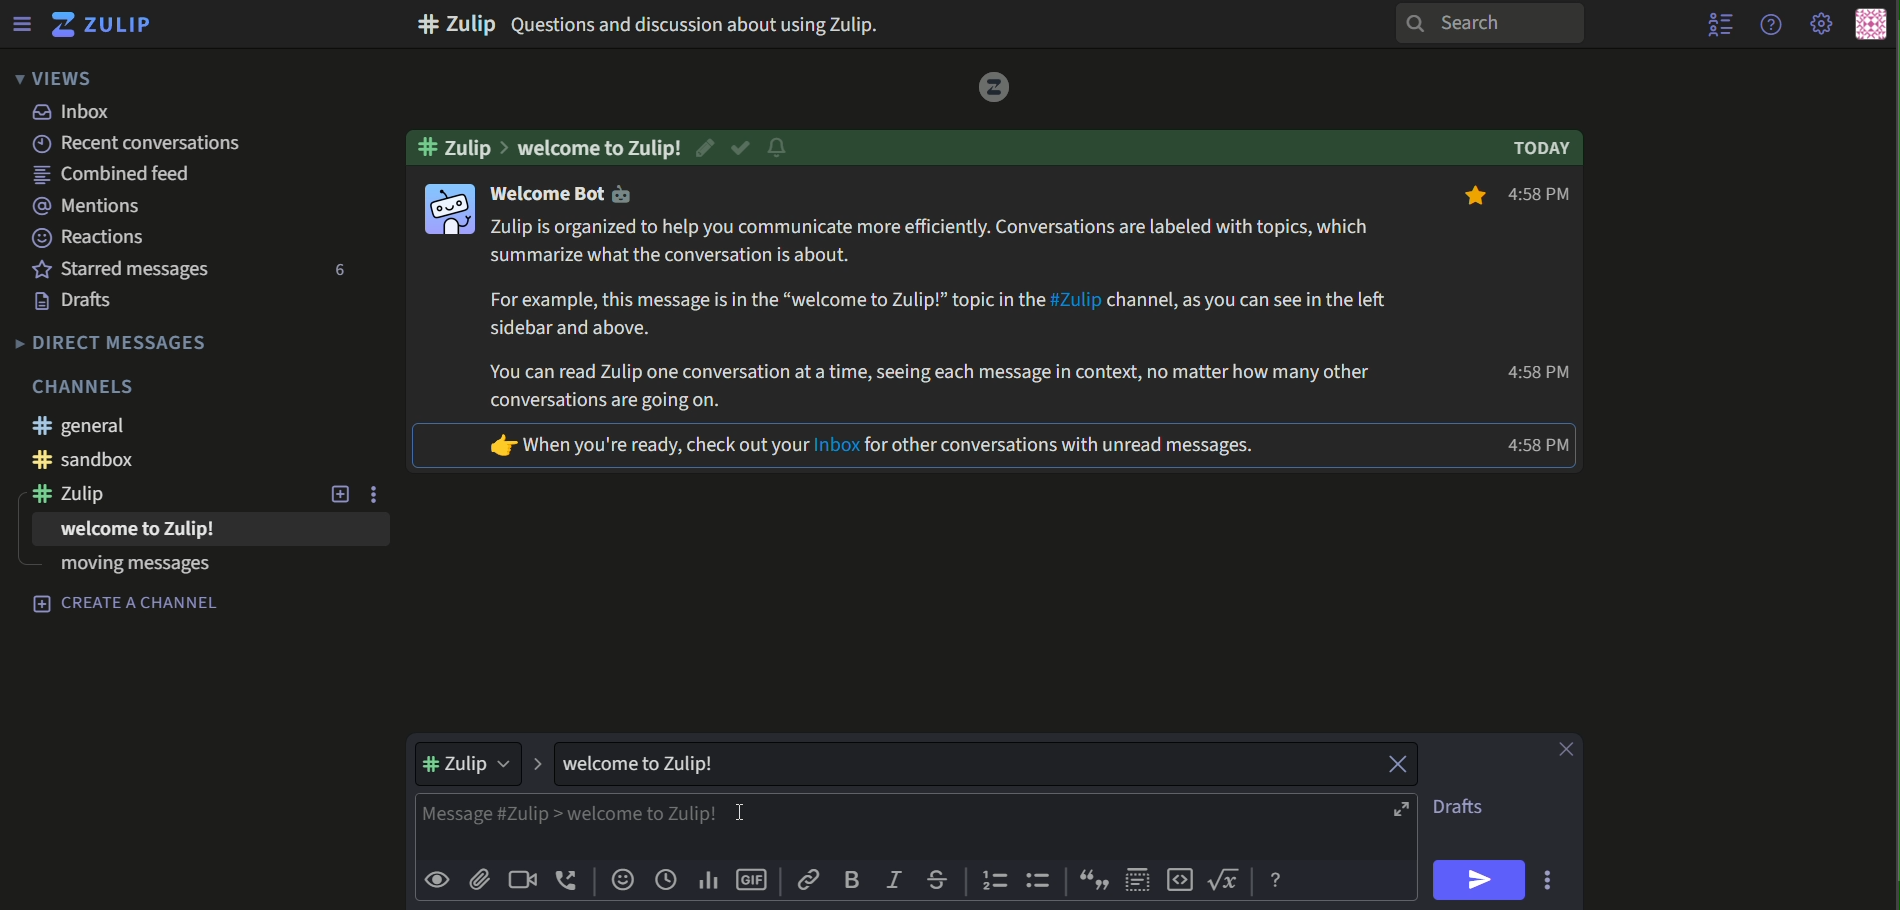 The height and width of the screenshot is (910, 1900). Describe the element at coordinates (938, 878) in the screenshot. I see `strikethrough` at that location.